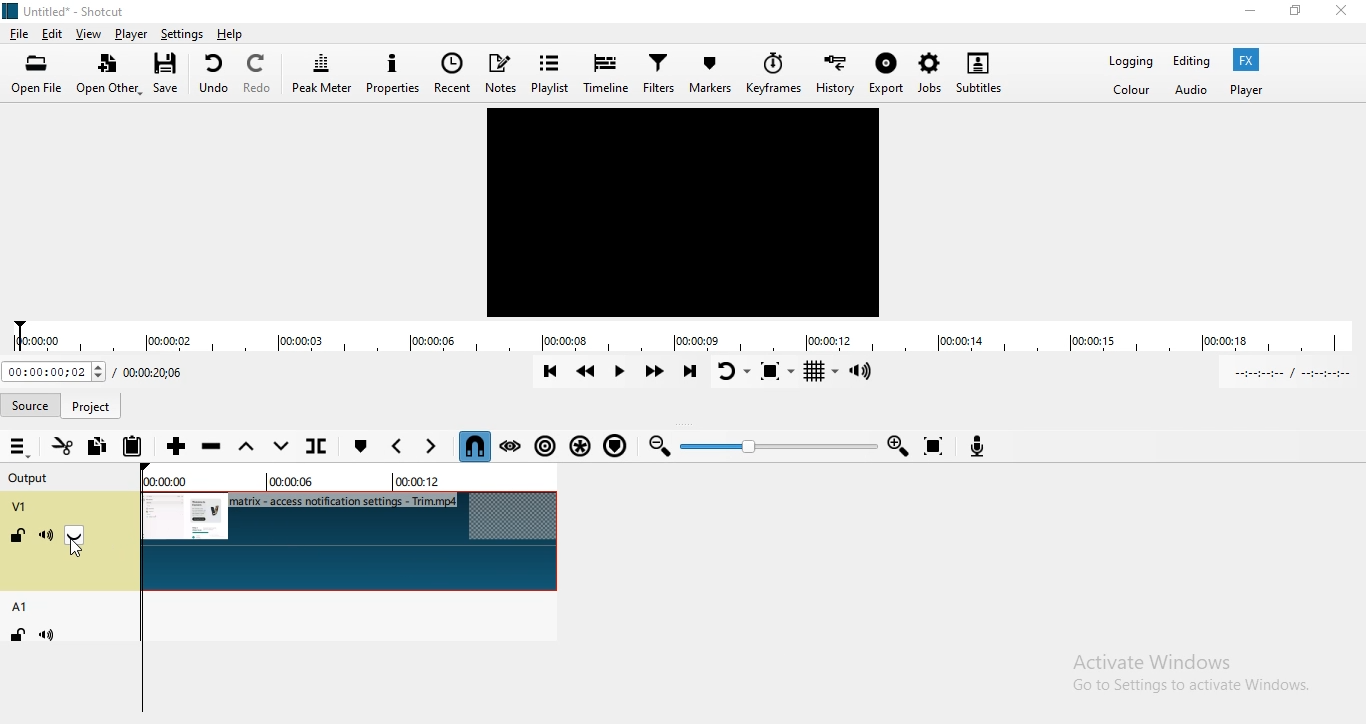 This screenshot has height=724, width=1366. Describe the element at coordinates (938, 445) in the screenshot. I see `Zoom timeline to fit` at that location.